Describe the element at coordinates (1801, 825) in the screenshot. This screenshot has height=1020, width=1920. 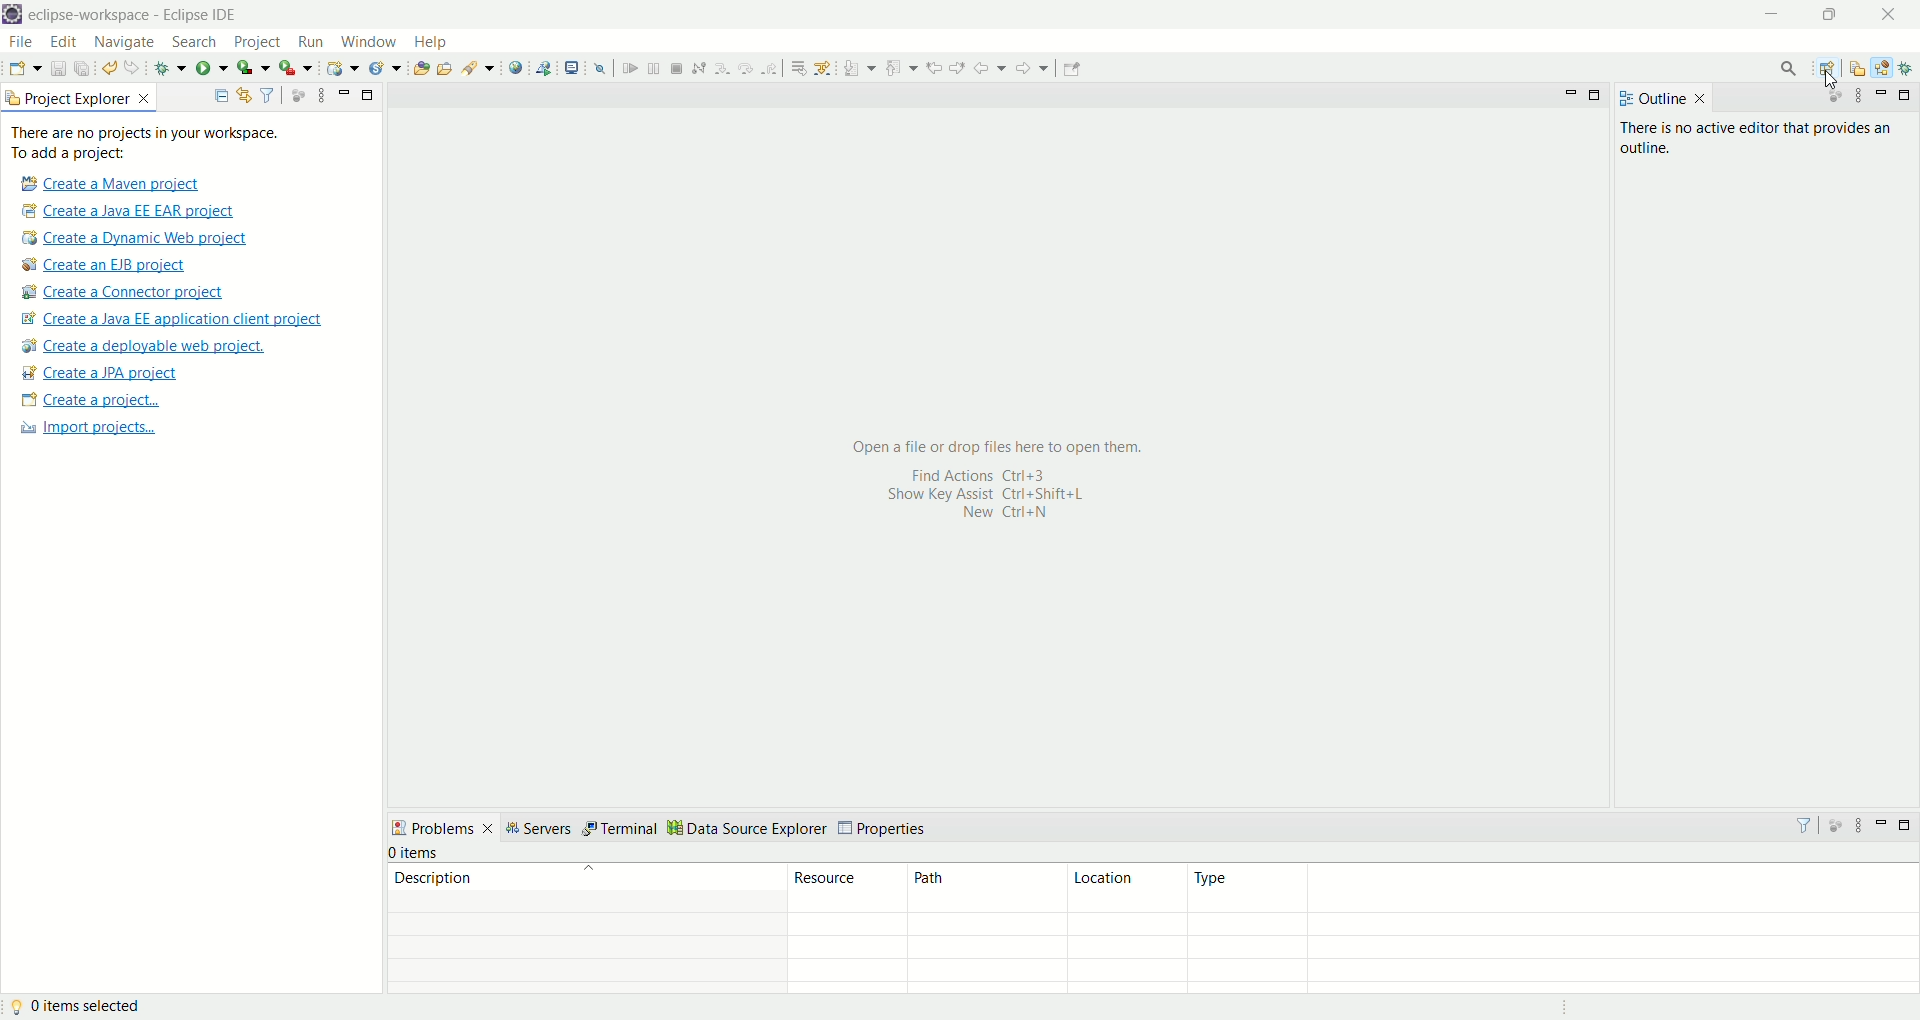
I see `filter` at that location.